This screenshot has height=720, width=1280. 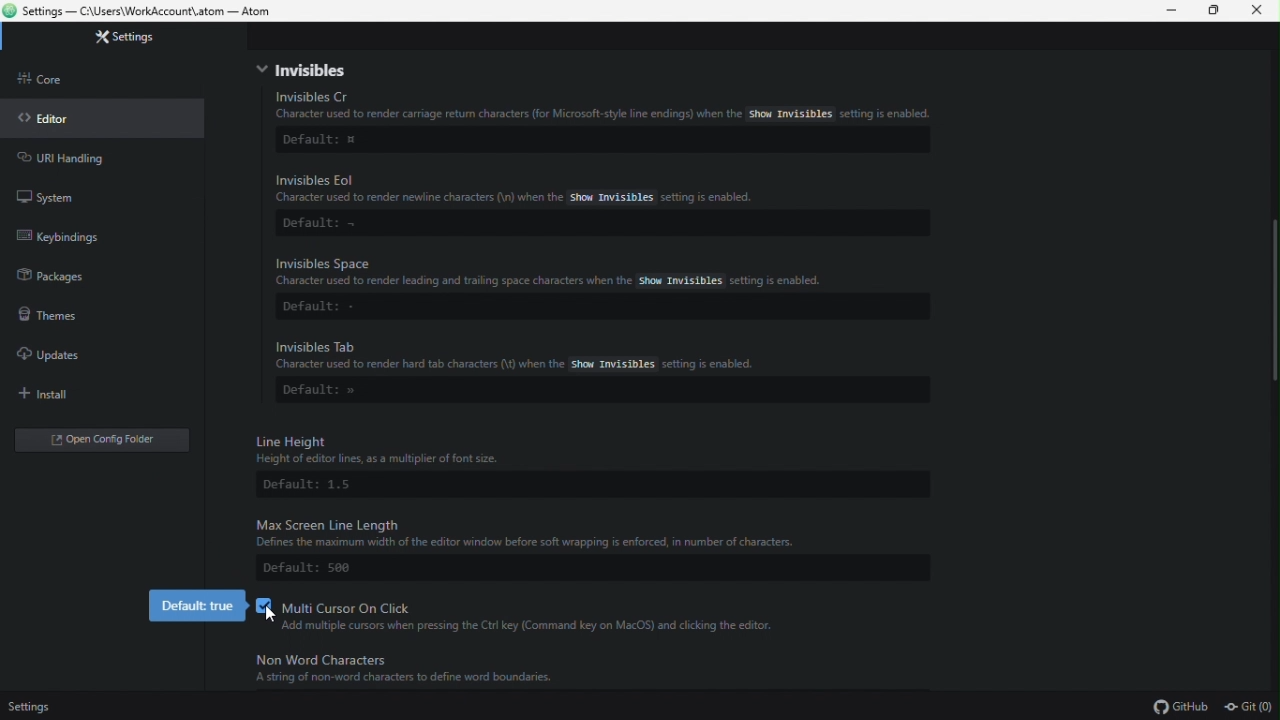 I want to click on Default: -, so click(x=327, y=309).